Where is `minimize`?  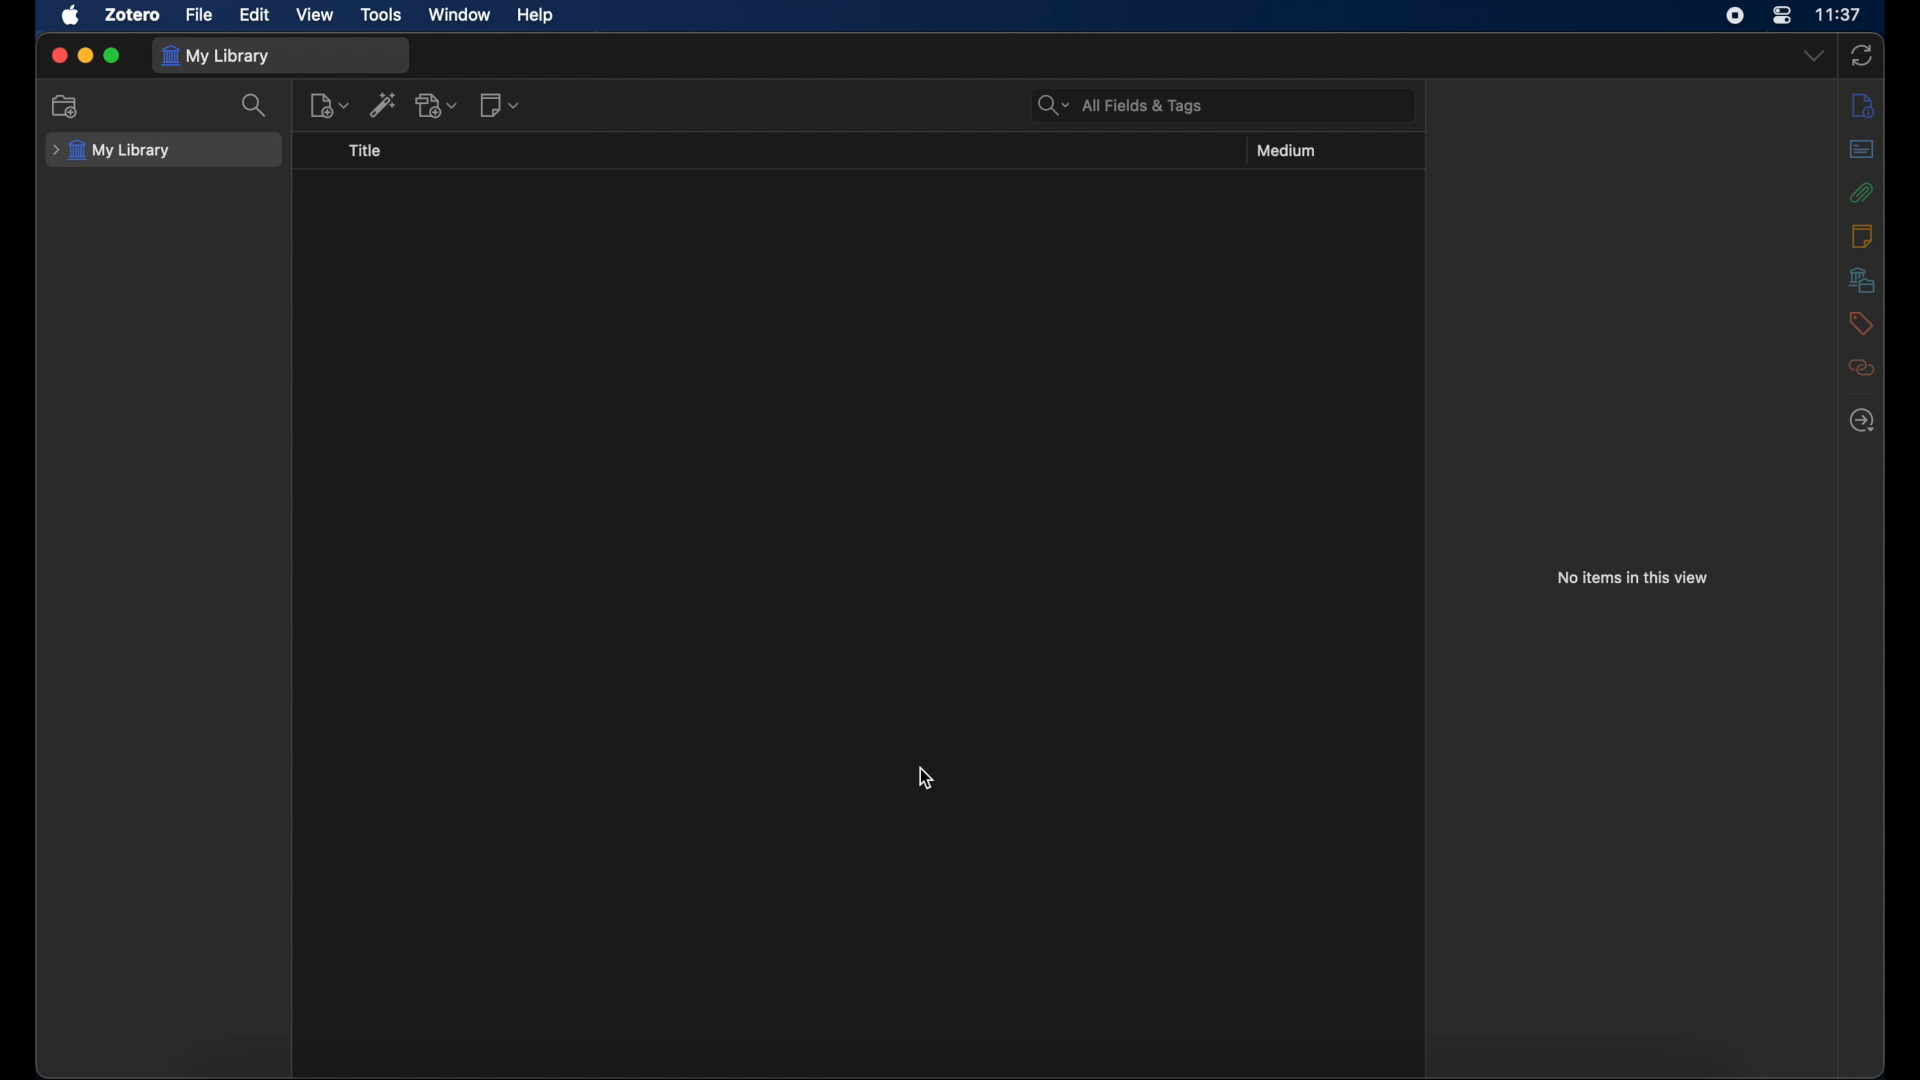 minimize is located at coordinates (86, 56).